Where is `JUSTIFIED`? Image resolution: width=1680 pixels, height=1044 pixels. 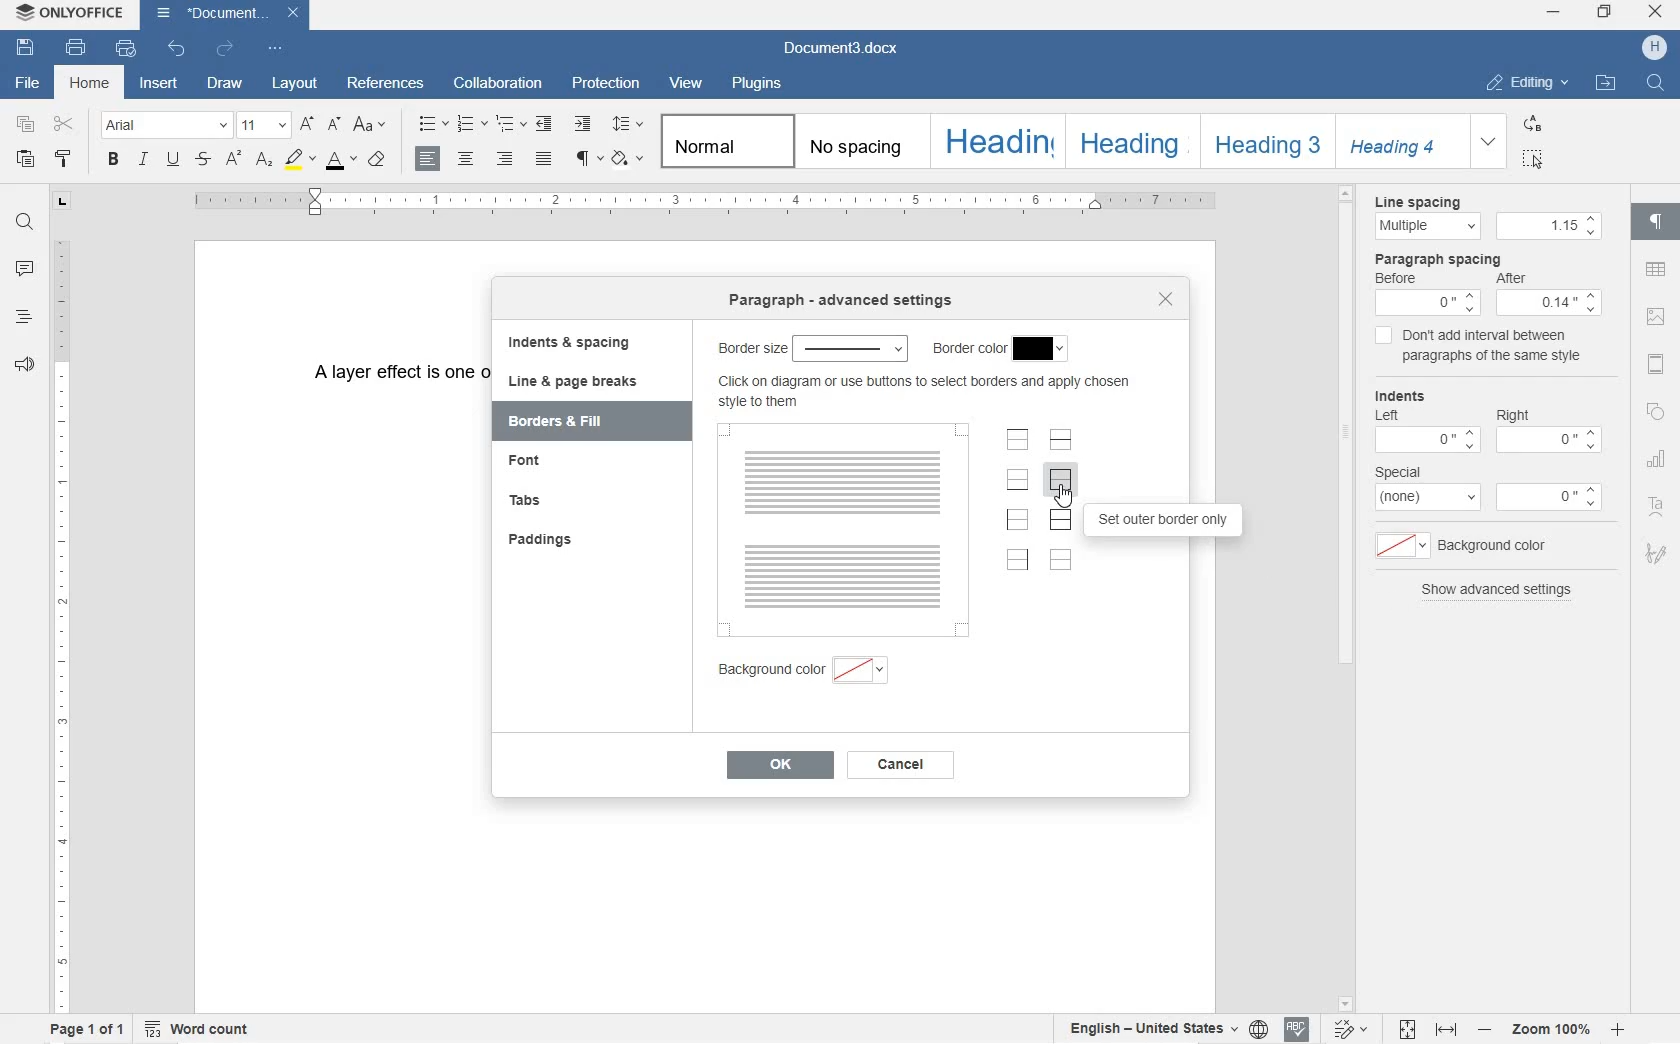
JUSTIFIED is located at coordinates (543, 157).